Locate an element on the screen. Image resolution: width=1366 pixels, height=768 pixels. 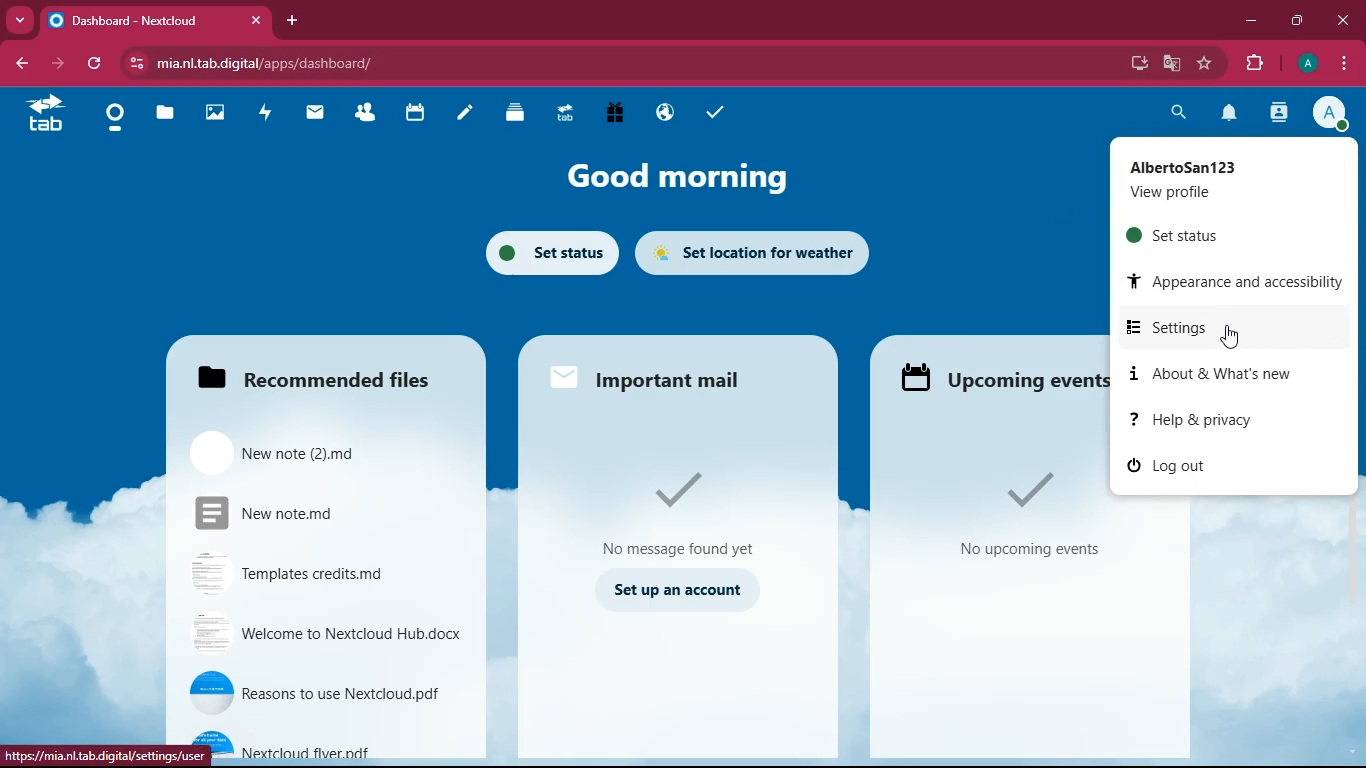
view site information is located at coordinates (134, 65).